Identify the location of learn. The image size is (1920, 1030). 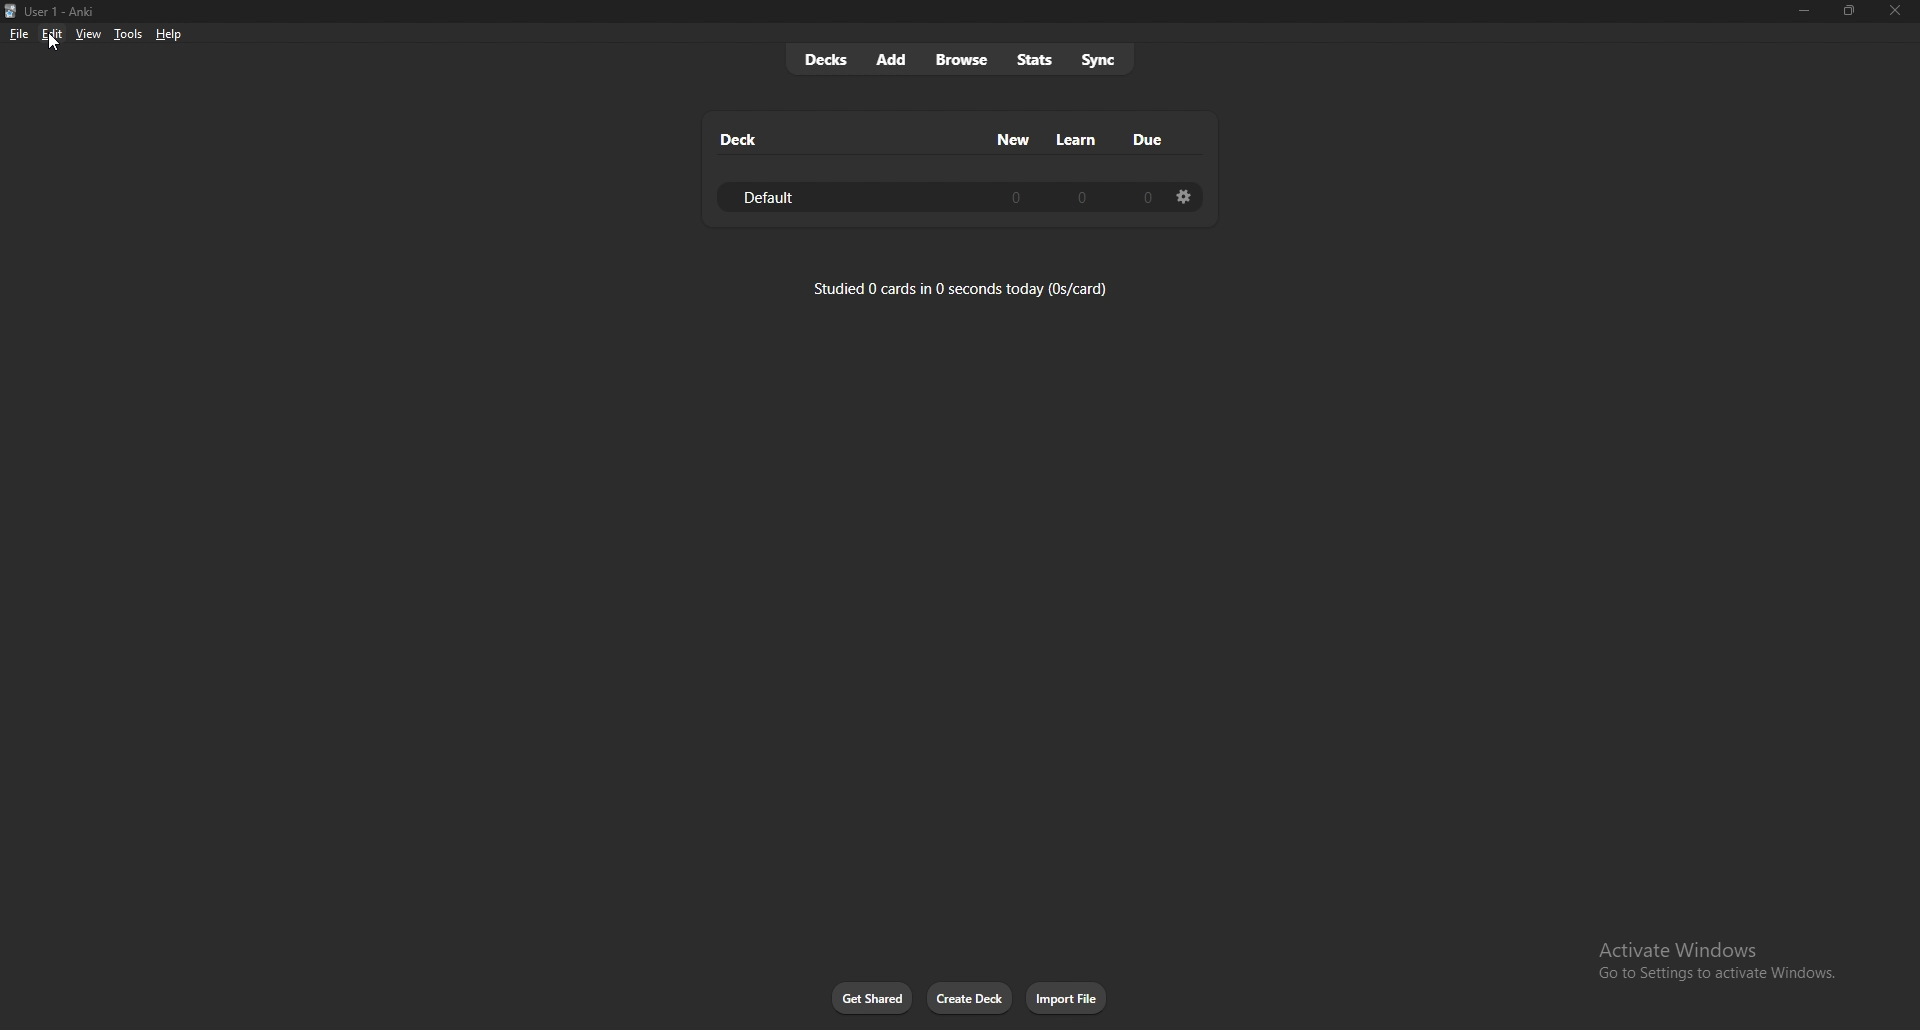
(1079, 140).